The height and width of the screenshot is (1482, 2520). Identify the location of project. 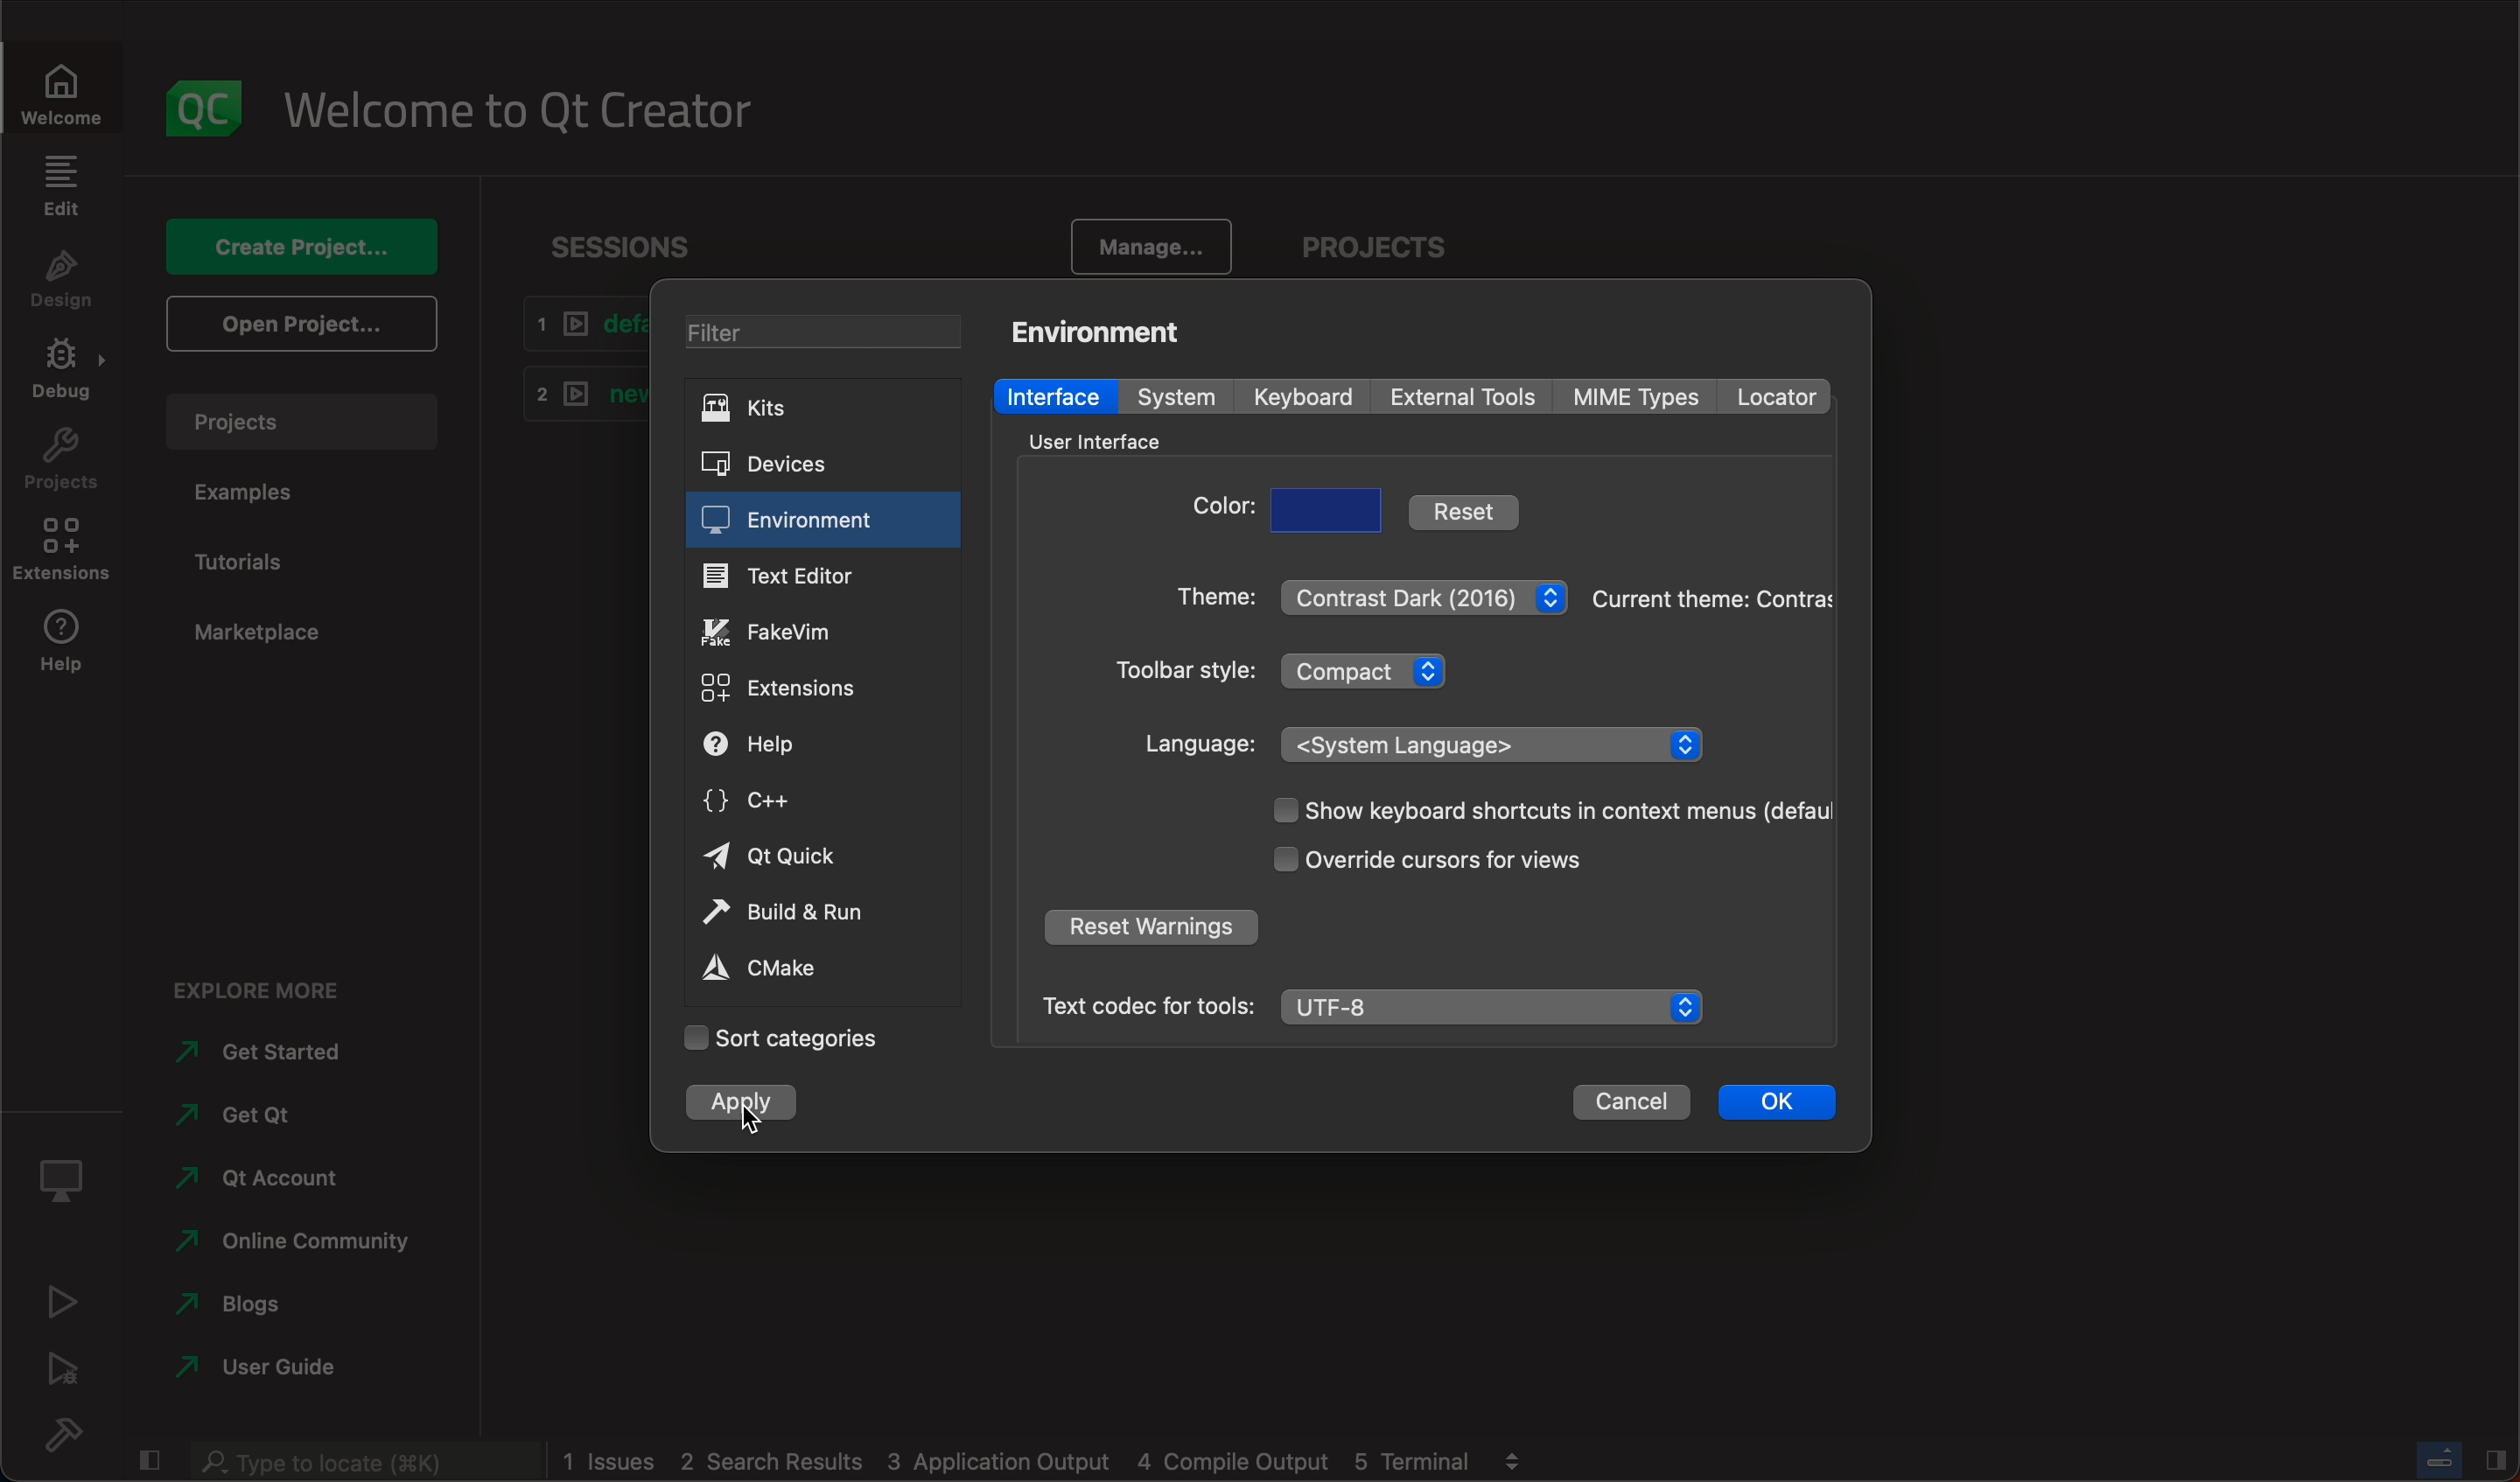
(64, 465).